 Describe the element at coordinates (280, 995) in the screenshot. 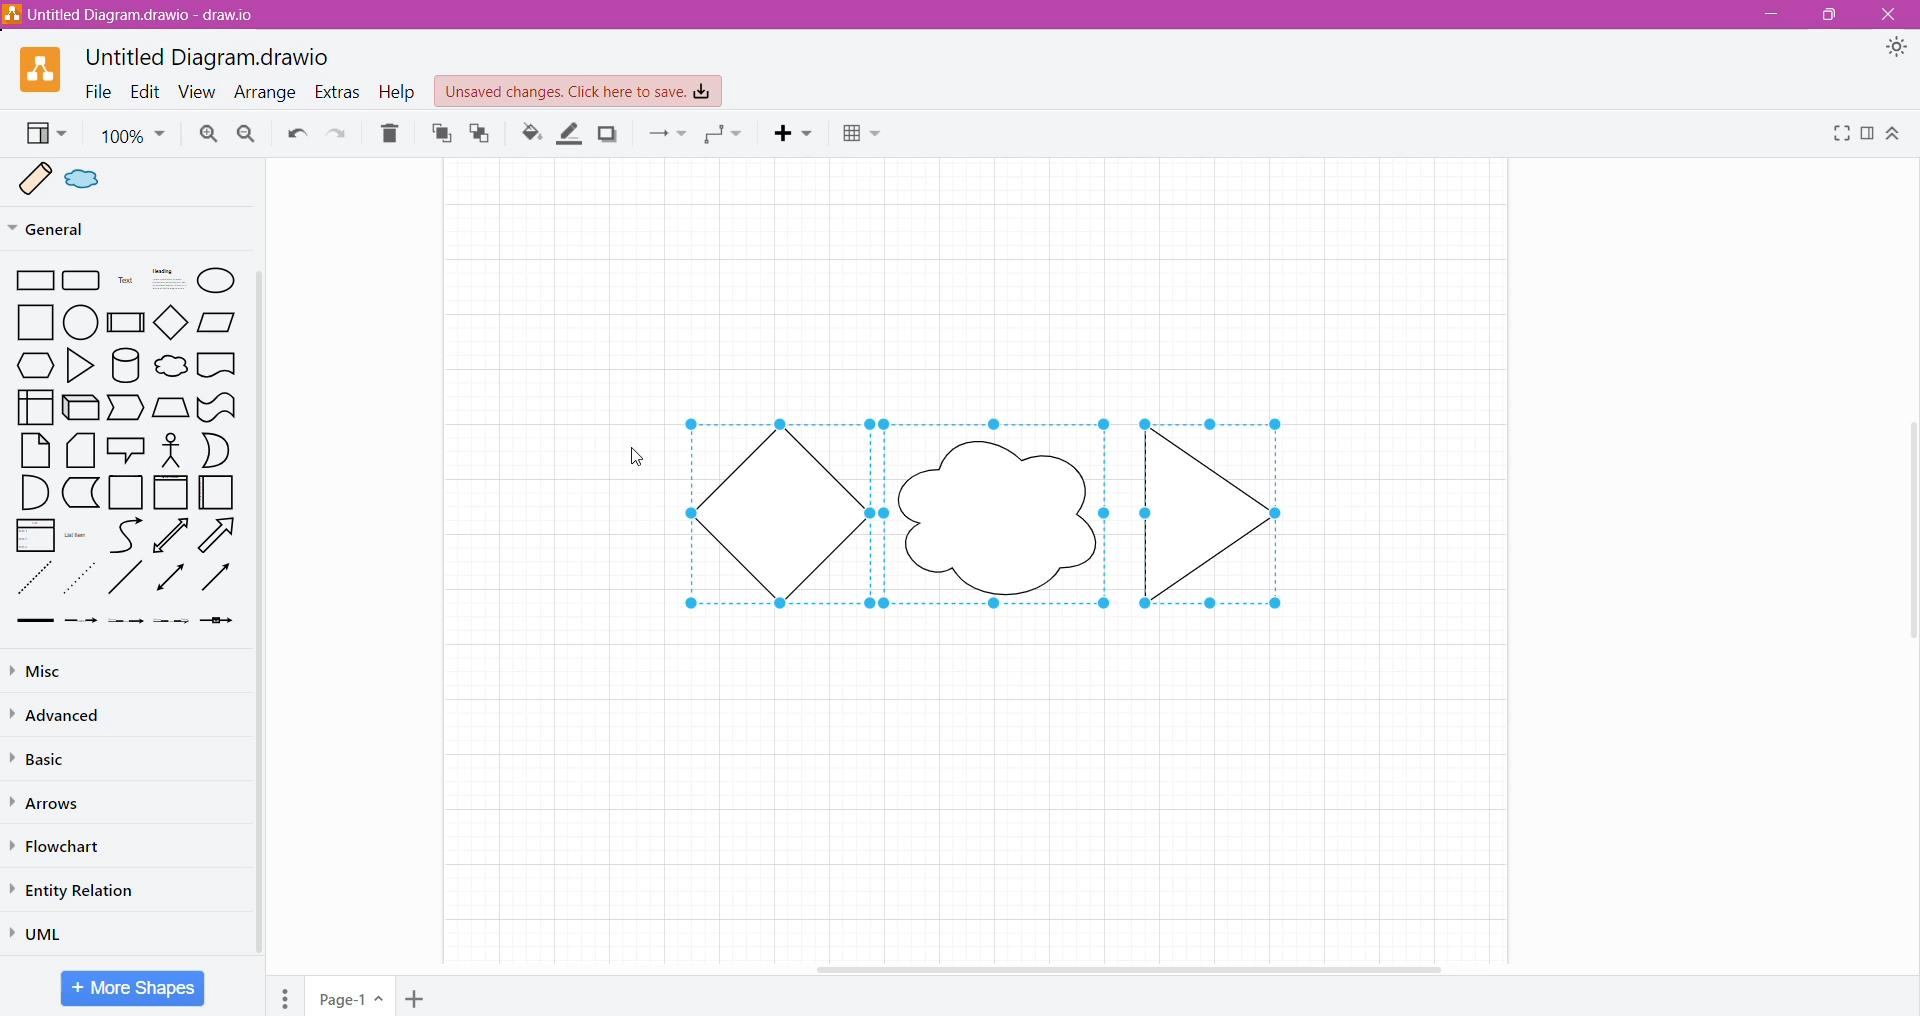

I see `Pages` at that location.